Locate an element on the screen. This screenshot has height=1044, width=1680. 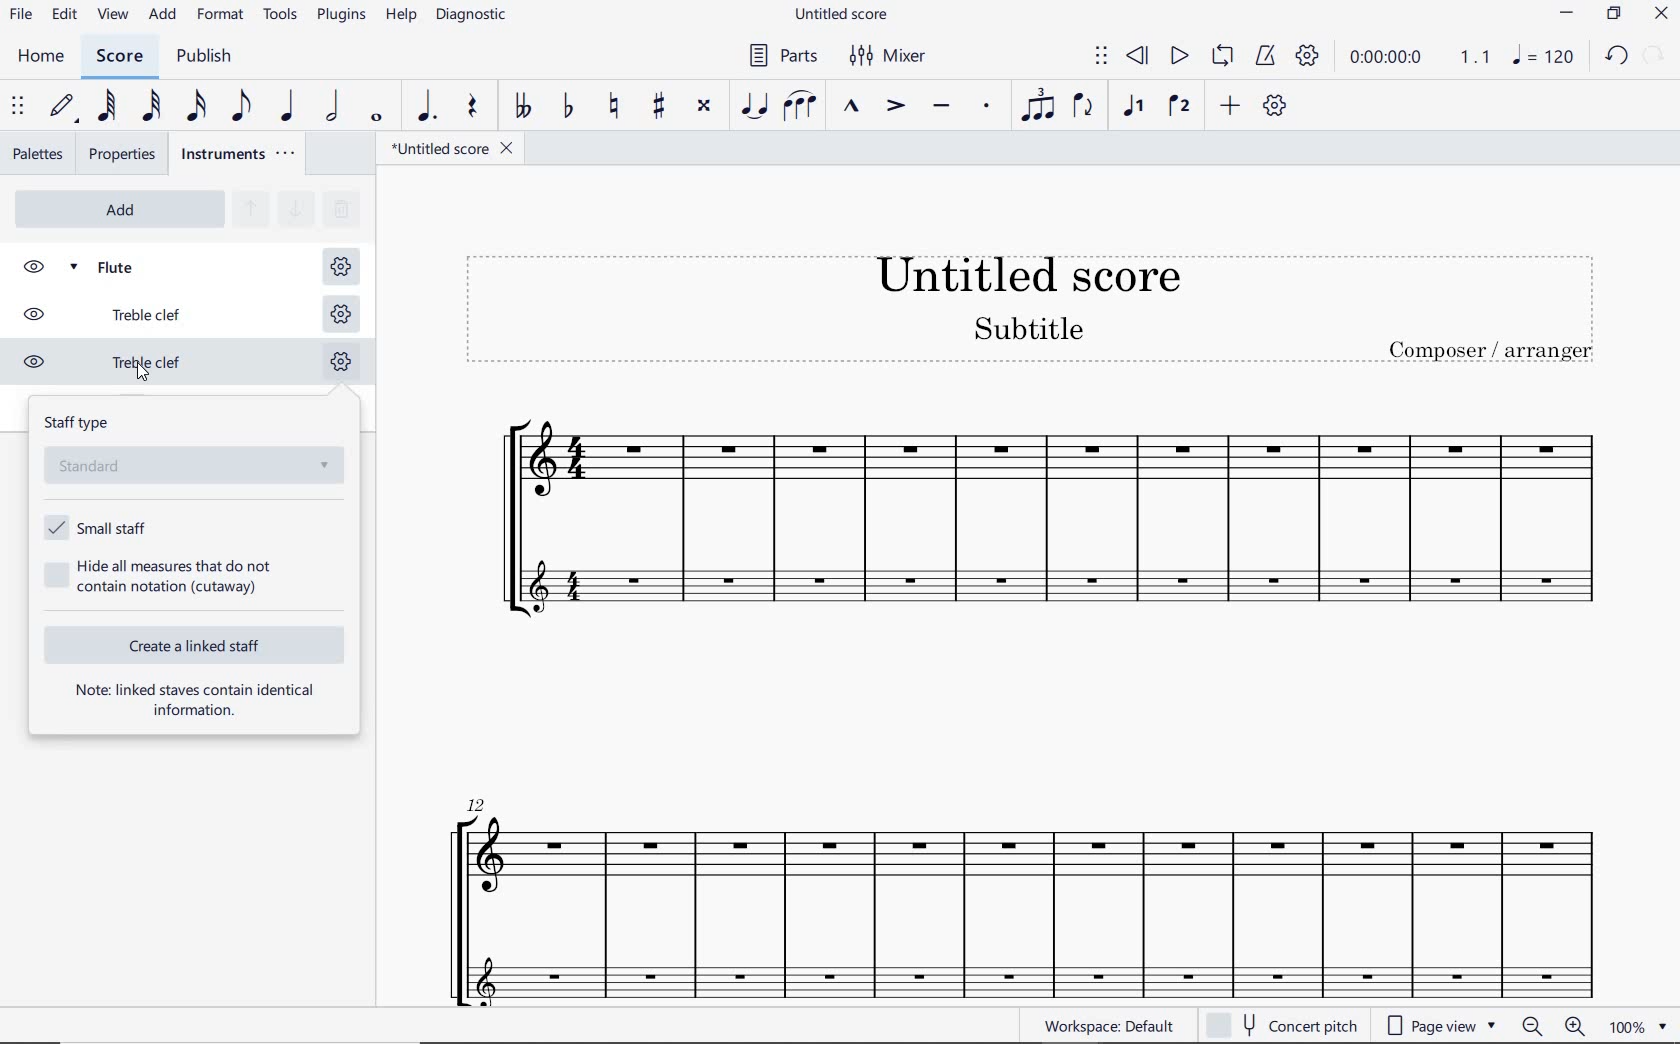
64TH NOTE is located at coordinates (108, 106).